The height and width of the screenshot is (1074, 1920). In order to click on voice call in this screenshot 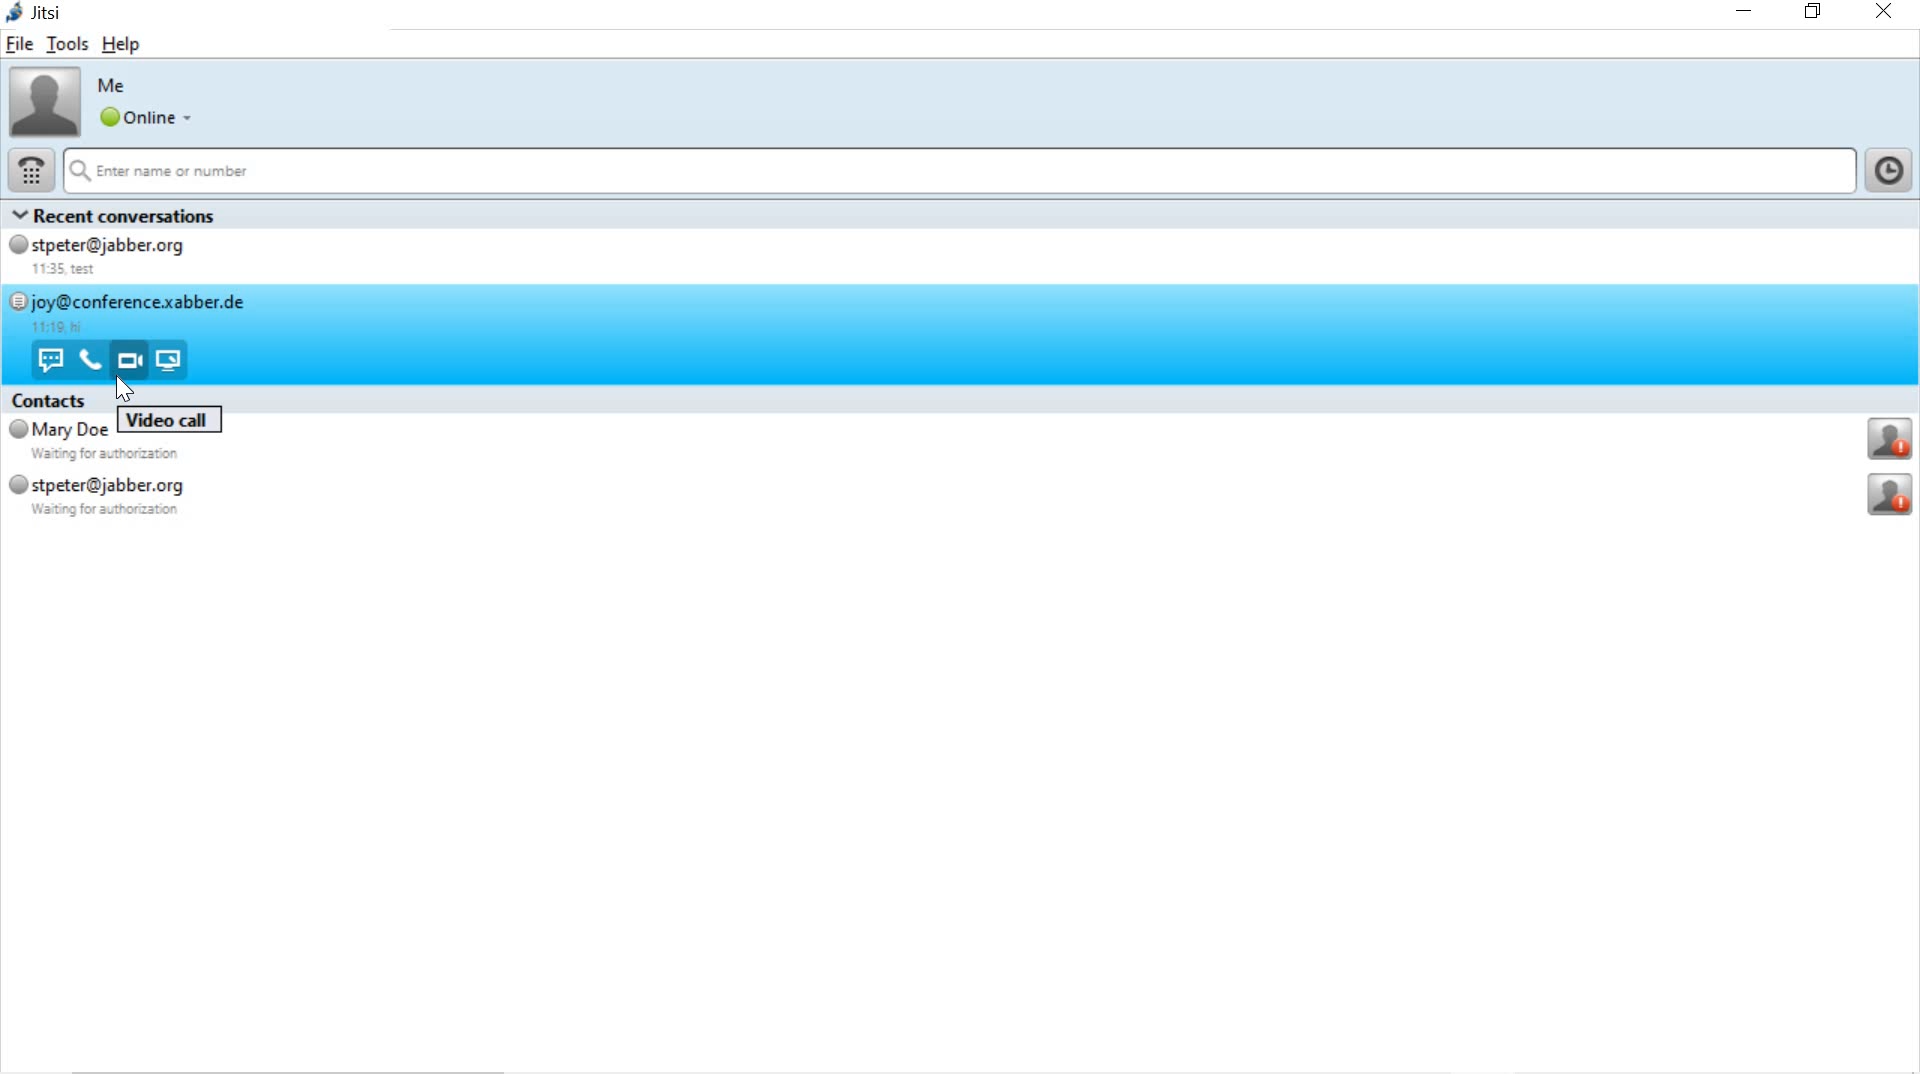, I will do `click(88, 362)`.